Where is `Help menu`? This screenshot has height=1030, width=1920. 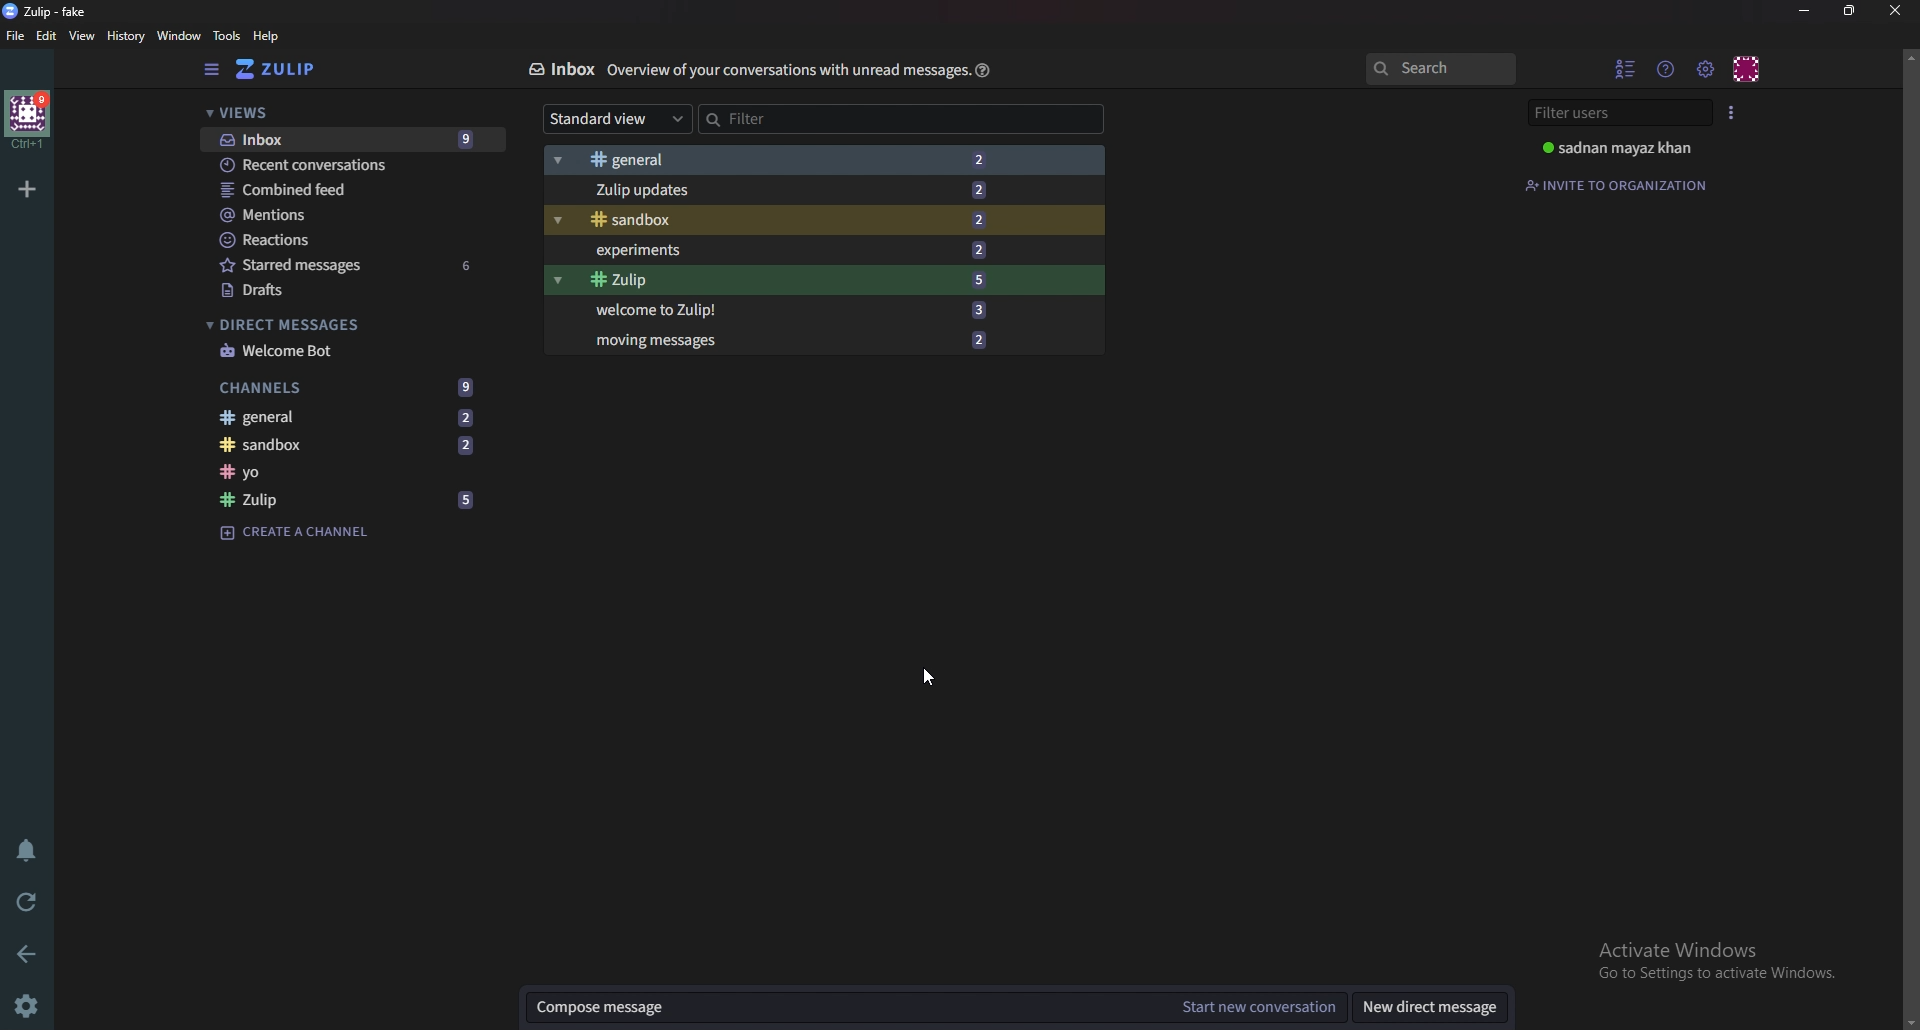 Help menu is located at coordinates (1665, 69).